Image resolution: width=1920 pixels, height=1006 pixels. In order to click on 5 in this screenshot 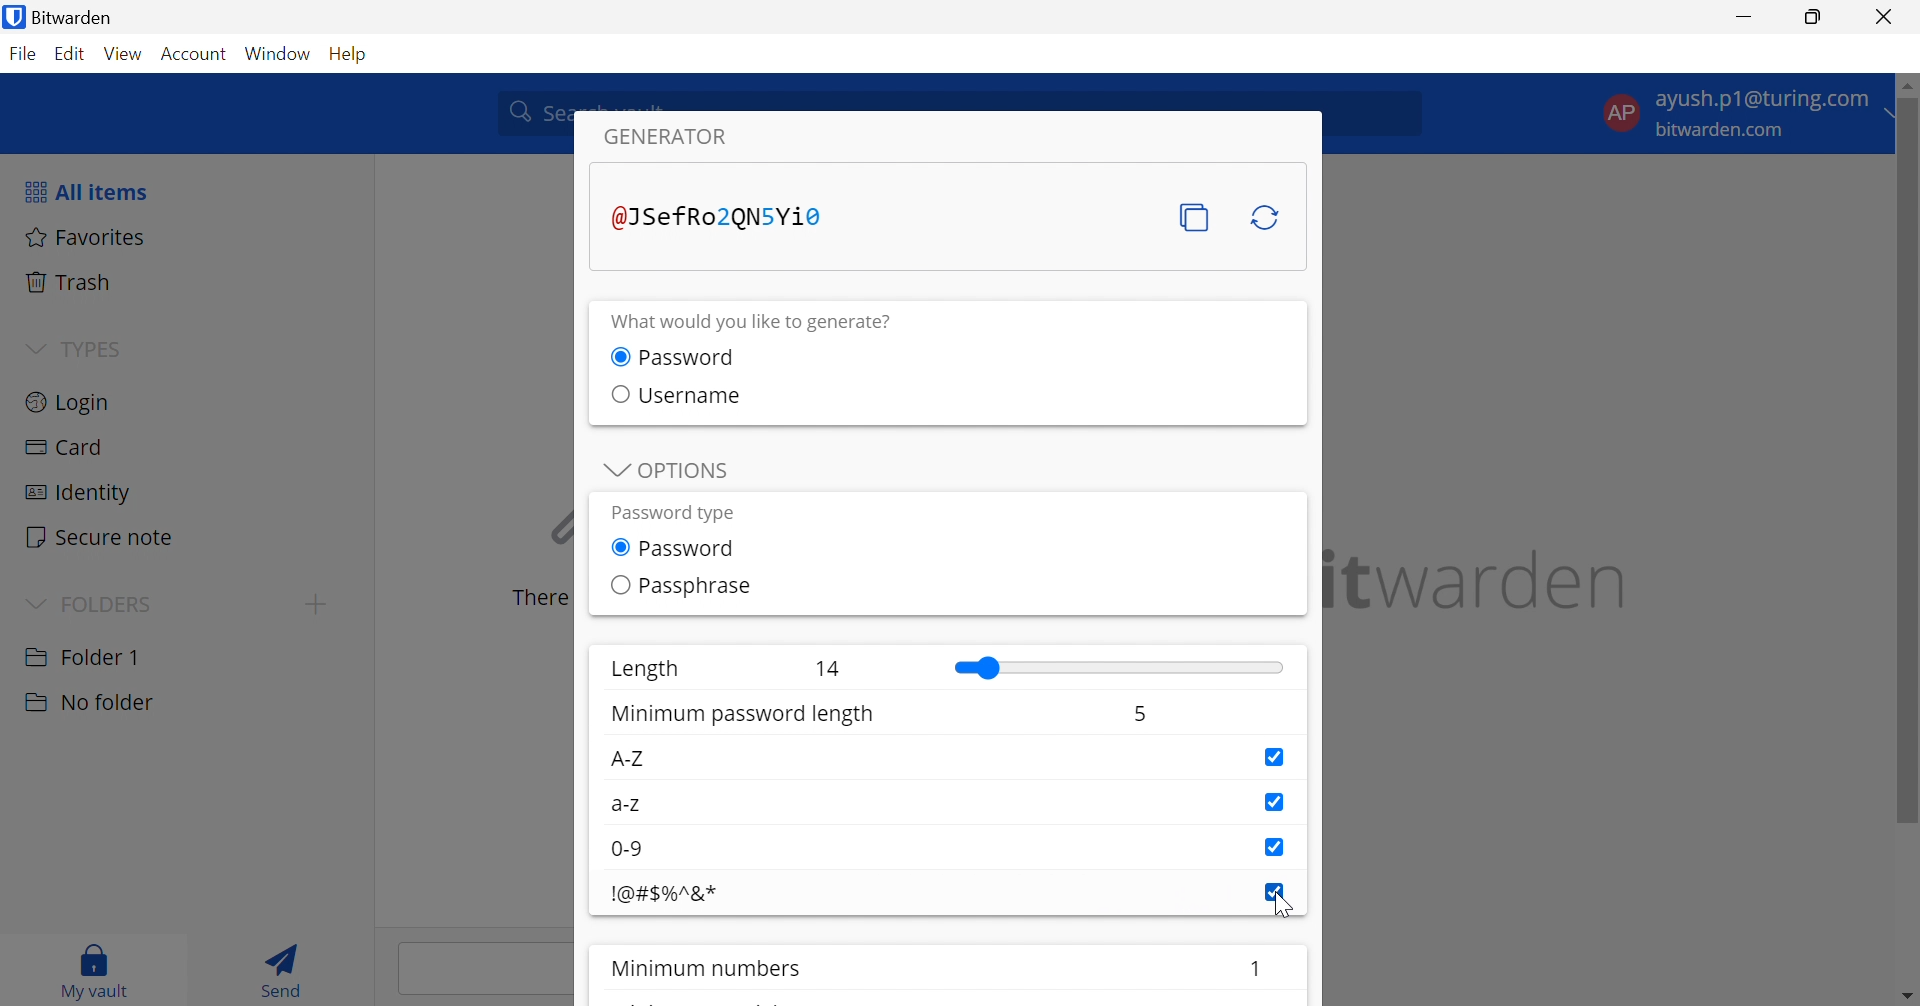, I will do `click(1138, 718)`.